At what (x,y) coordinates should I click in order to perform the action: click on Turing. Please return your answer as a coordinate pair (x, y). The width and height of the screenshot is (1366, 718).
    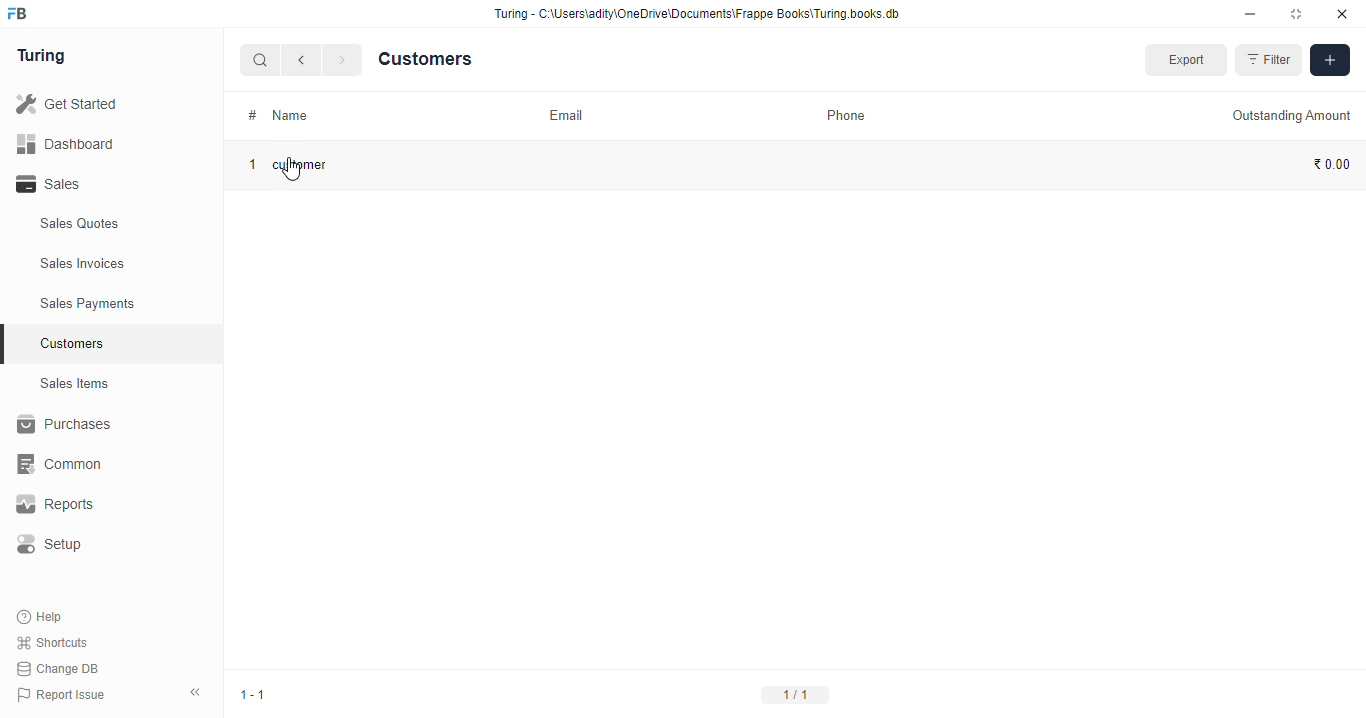
    Looking at the image, I should click on (46, 57).